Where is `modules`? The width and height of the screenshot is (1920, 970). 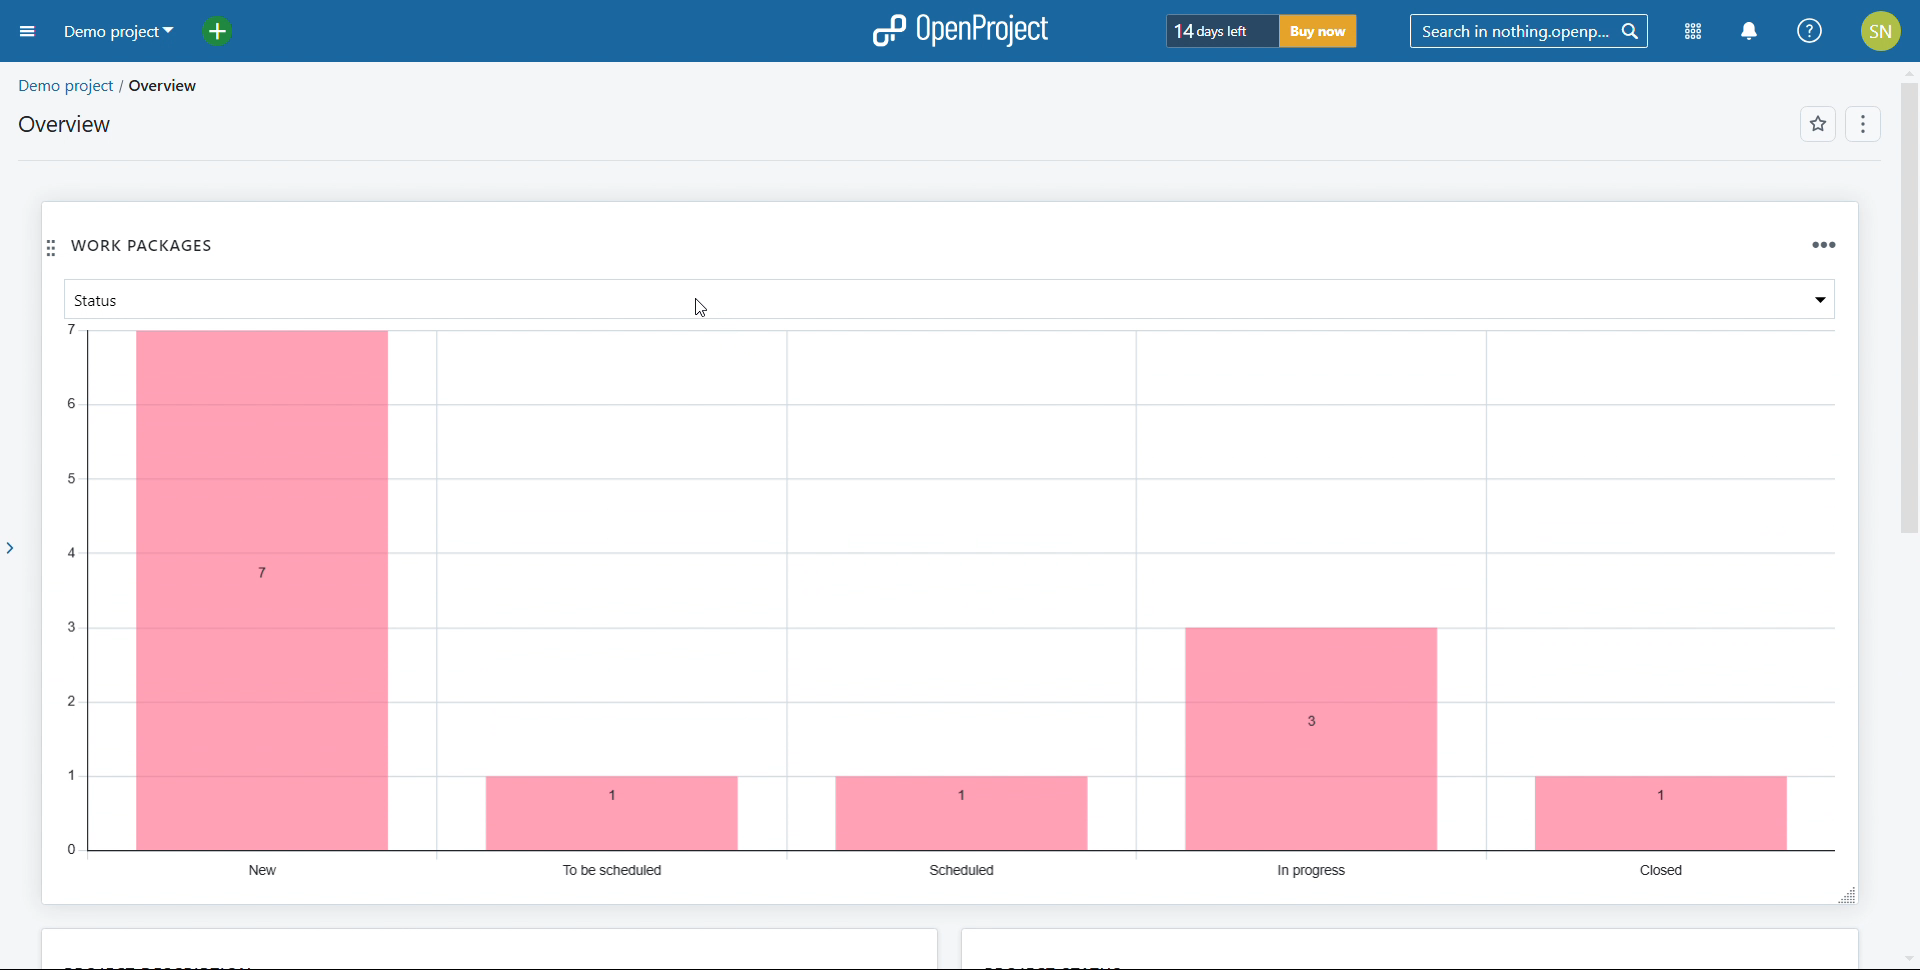
modules is located at coordinates (1692, 34).